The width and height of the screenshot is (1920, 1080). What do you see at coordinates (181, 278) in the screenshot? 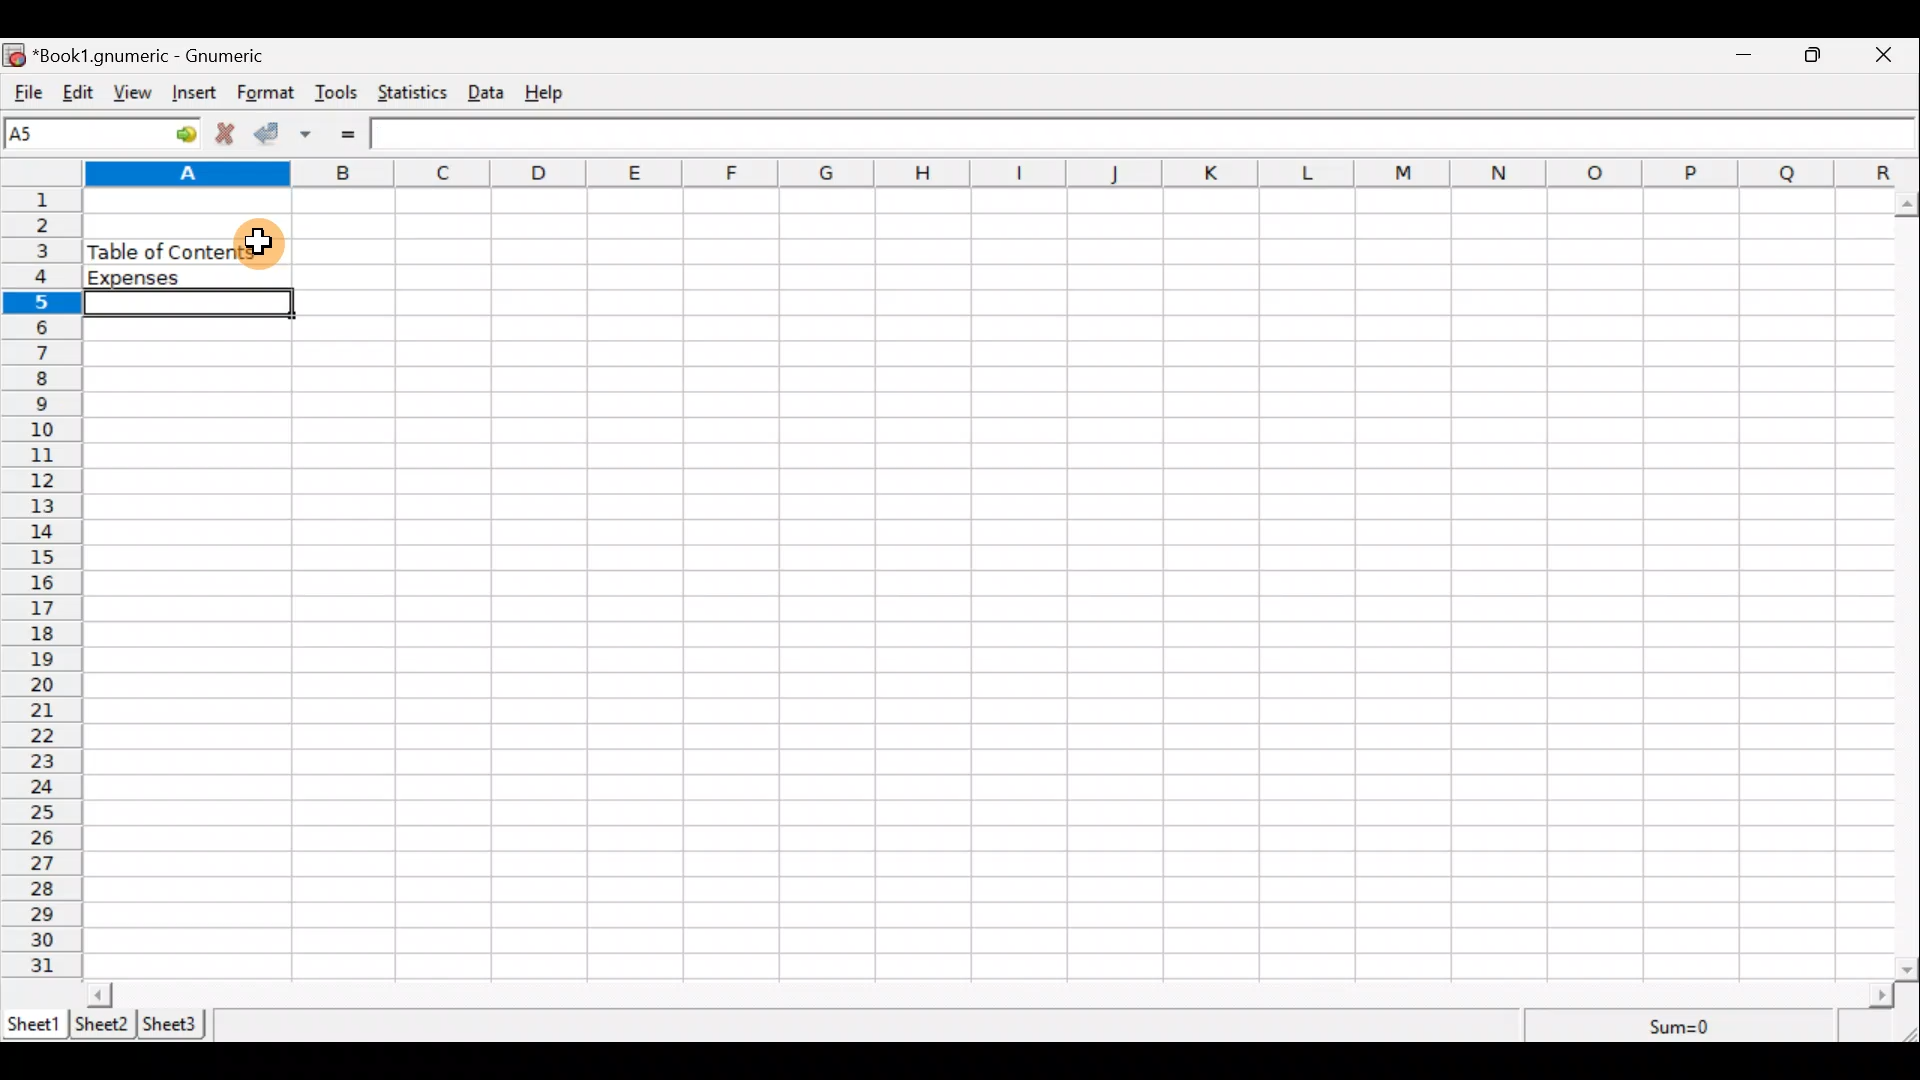
I see `Expenses` at bounding box center [181, 278].